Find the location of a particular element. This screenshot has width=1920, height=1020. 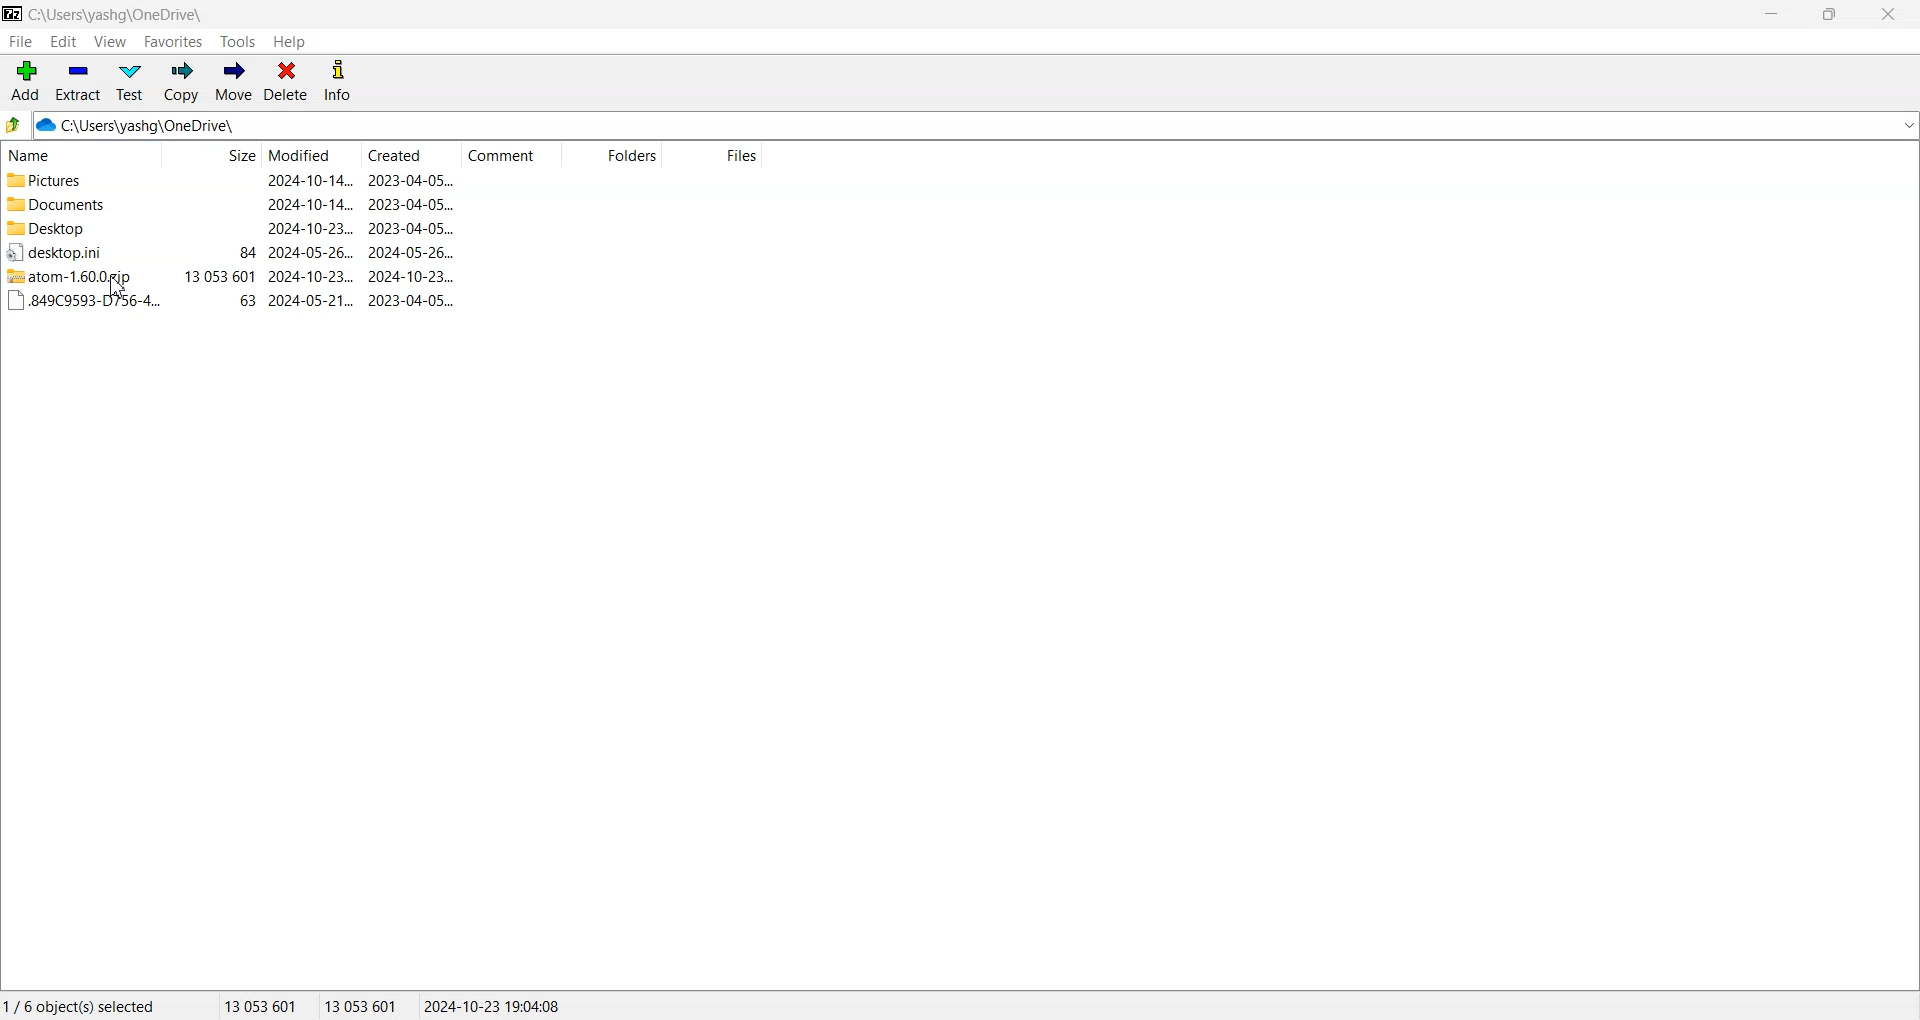

13 053 601 is located at coordinates (261, 1005).